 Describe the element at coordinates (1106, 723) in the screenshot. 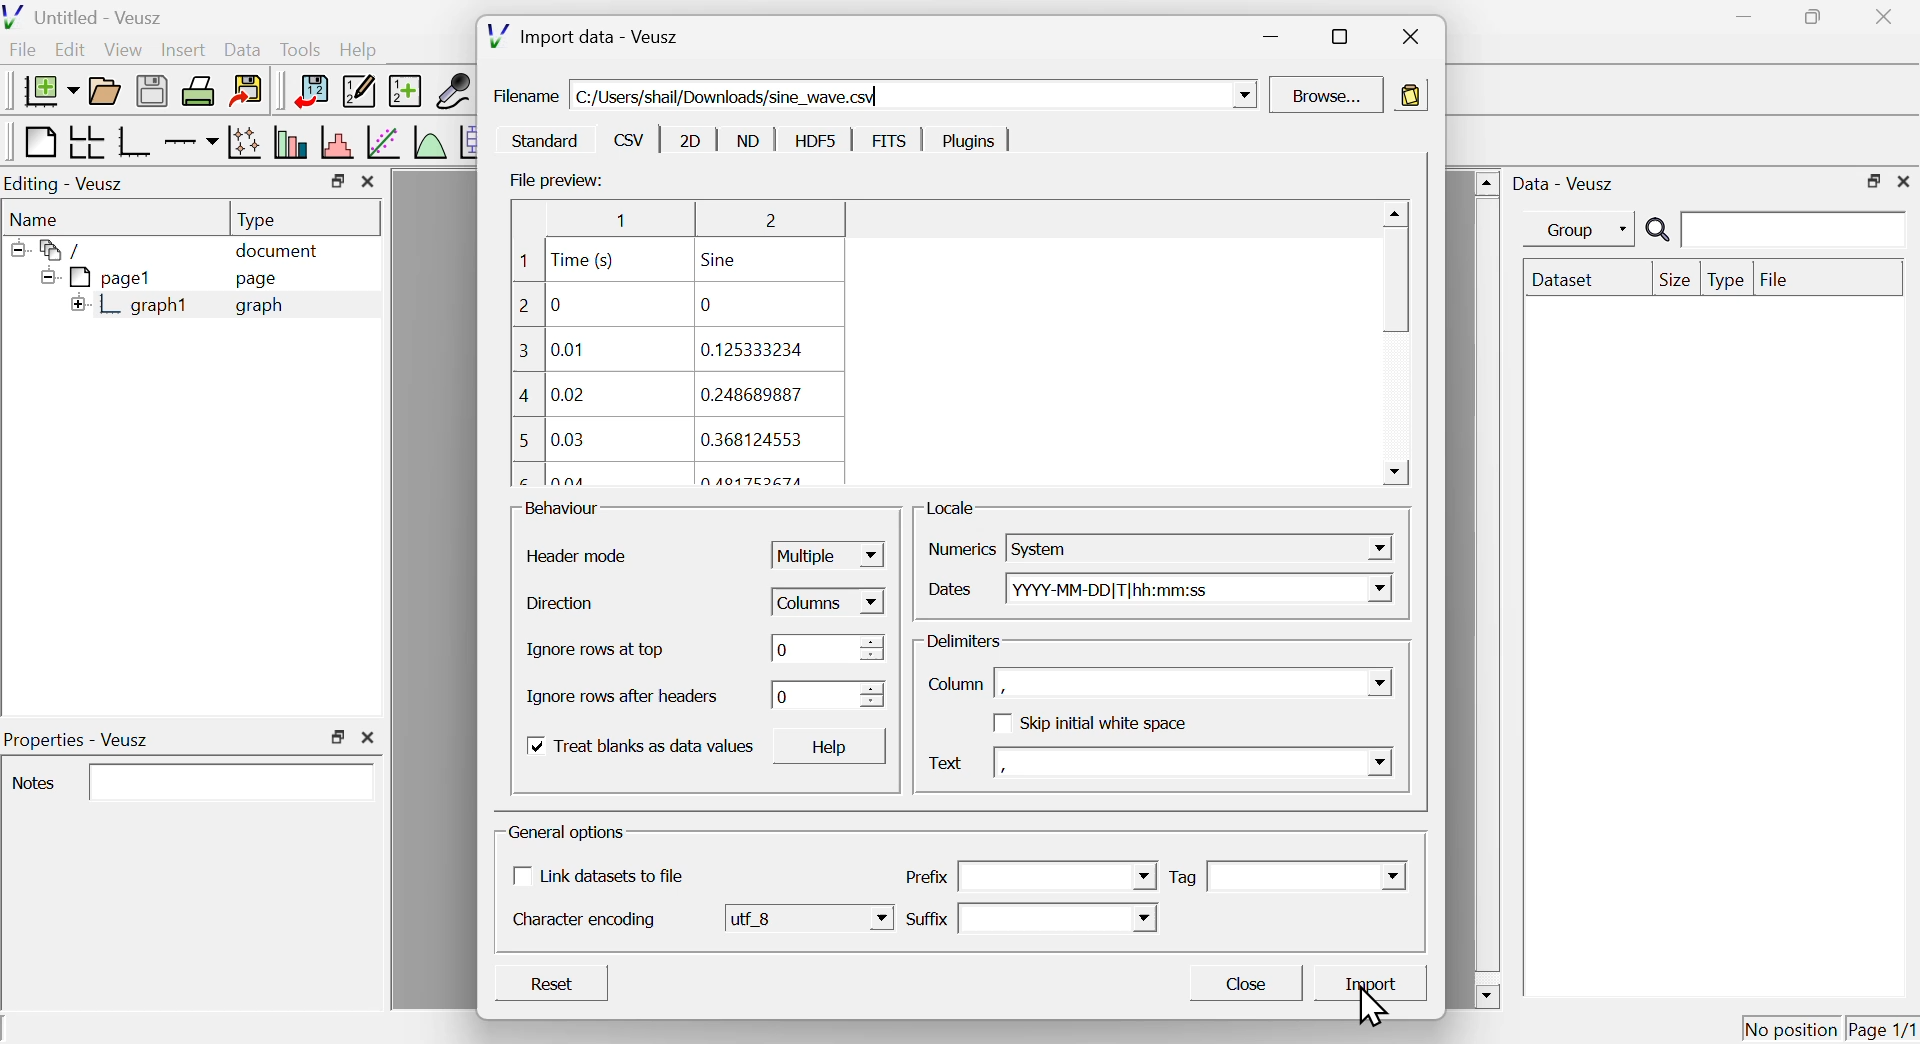

I see `Skip initial white space` at that location.